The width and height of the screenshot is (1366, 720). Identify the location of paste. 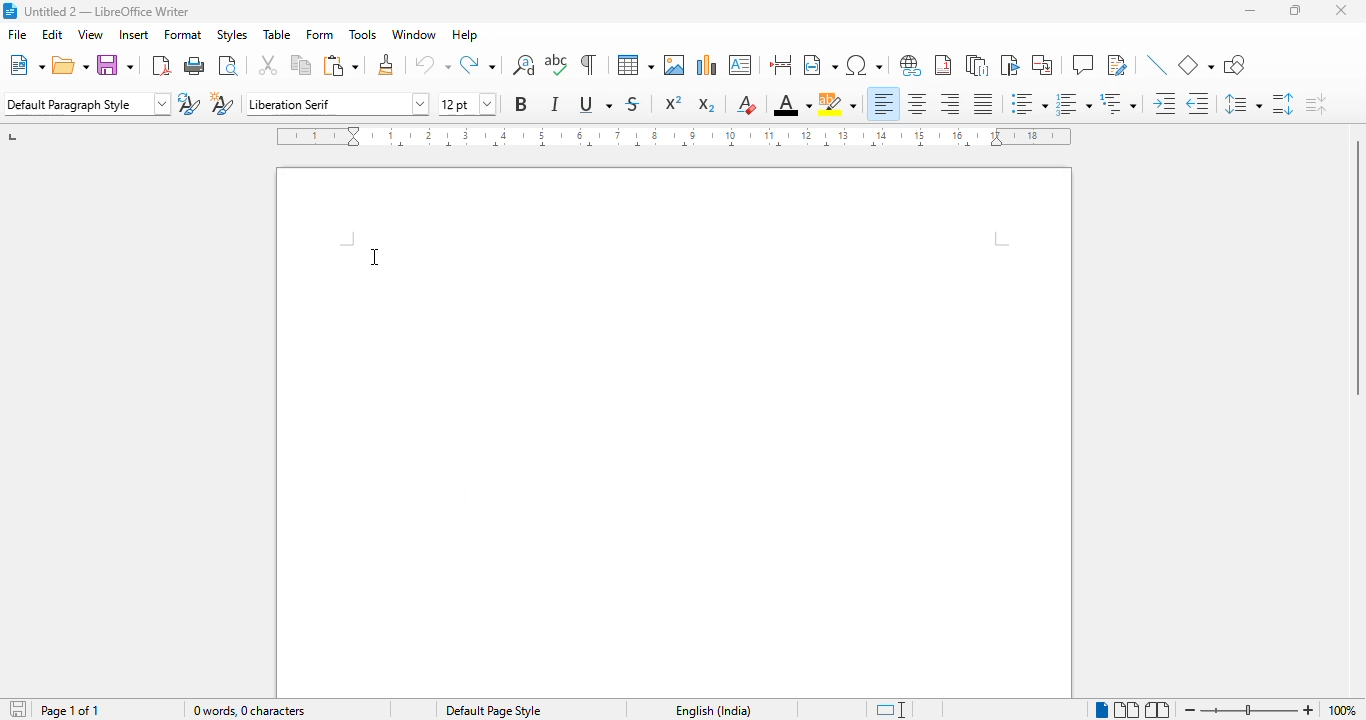
(339, 65).